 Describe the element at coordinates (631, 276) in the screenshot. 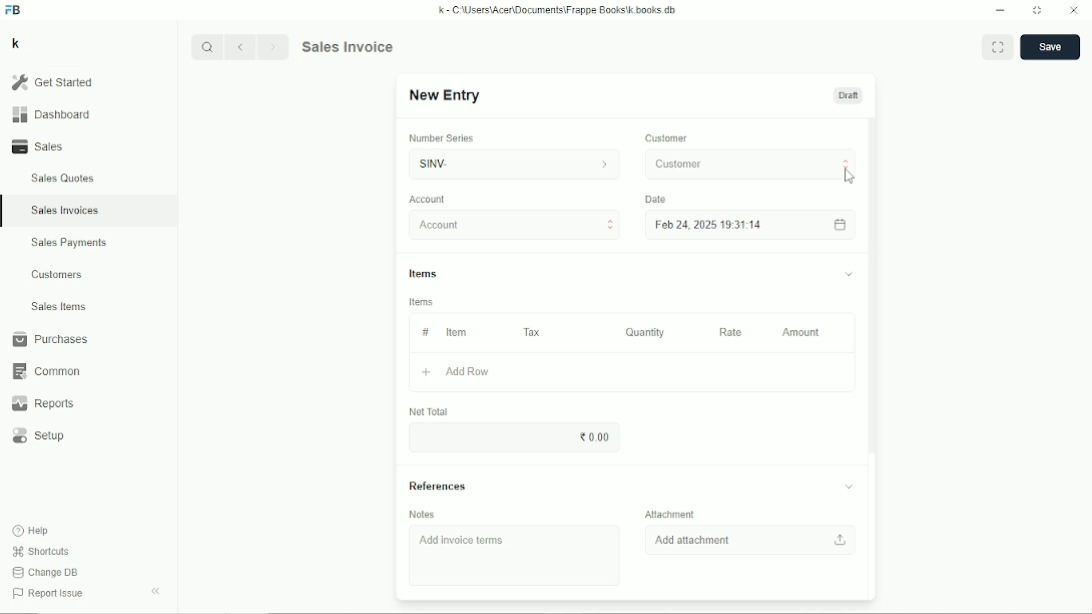

I see `Items` at that location.